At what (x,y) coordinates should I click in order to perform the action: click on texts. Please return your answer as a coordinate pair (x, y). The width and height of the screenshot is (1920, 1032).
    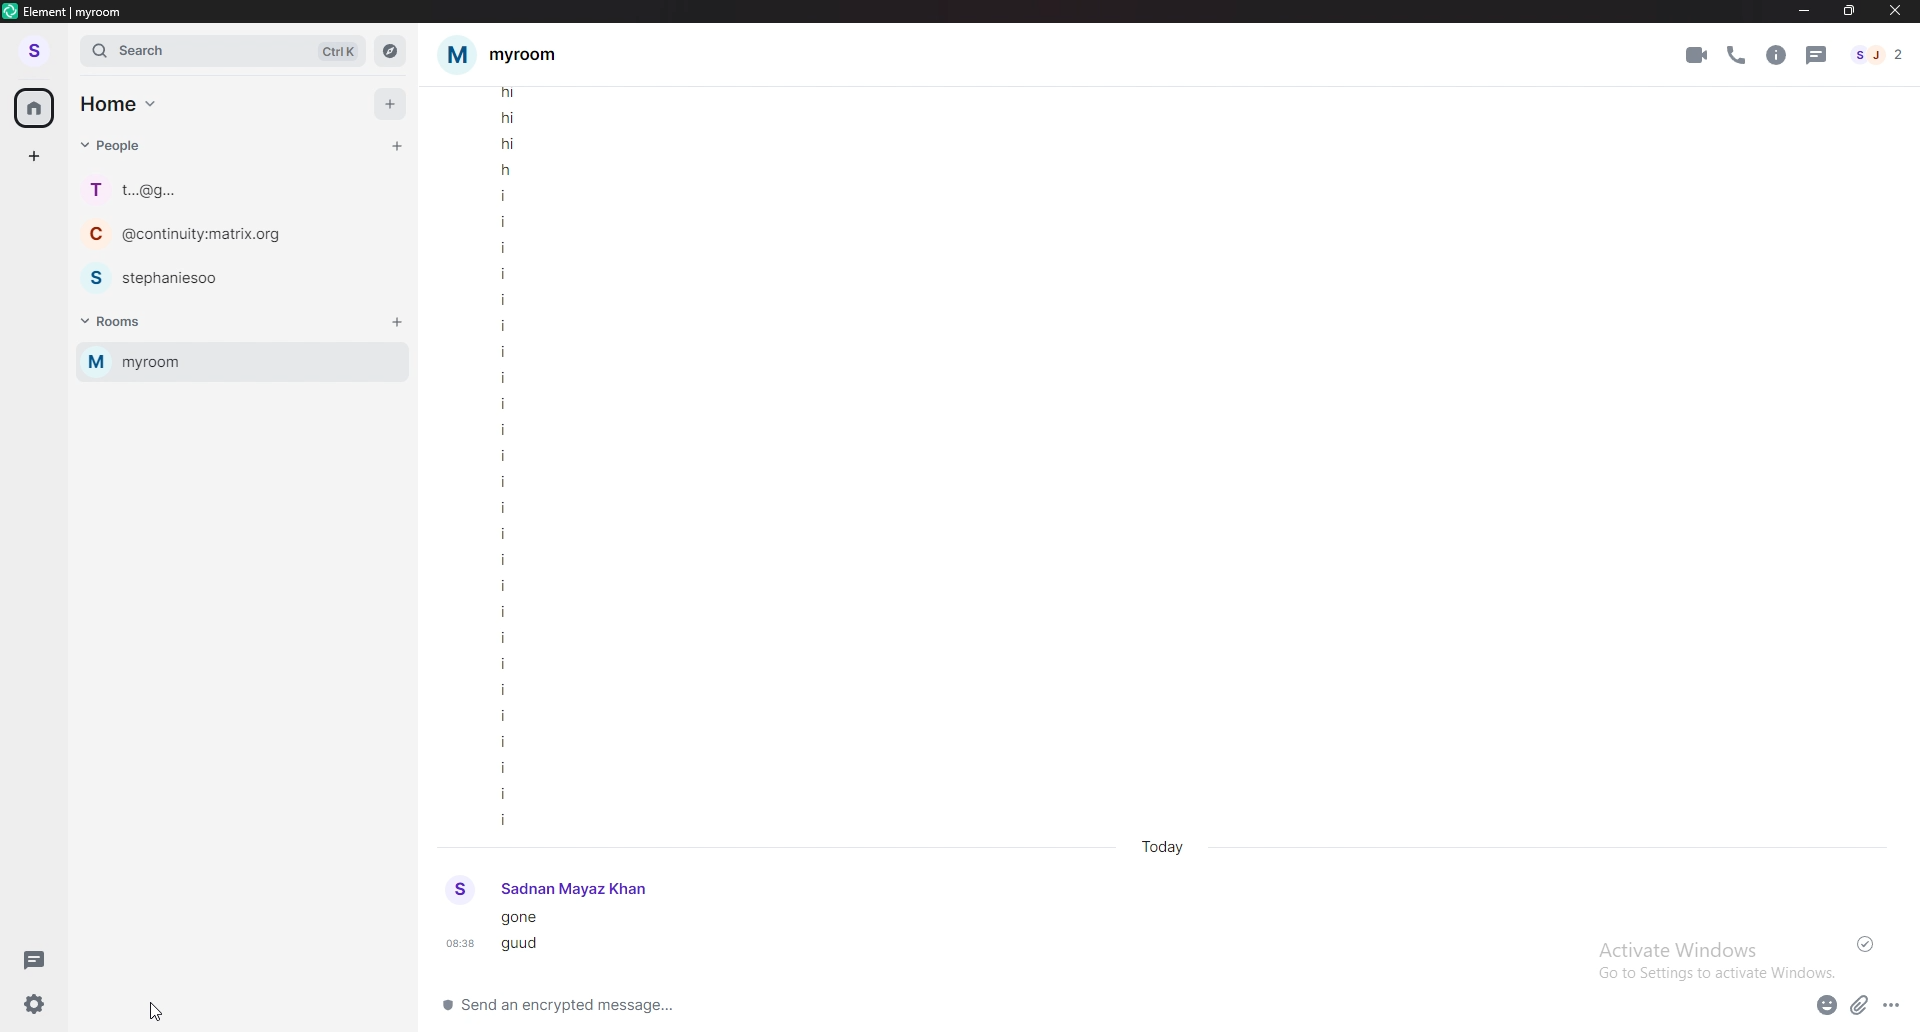
    Looking at the image, I should click on (505, 456).